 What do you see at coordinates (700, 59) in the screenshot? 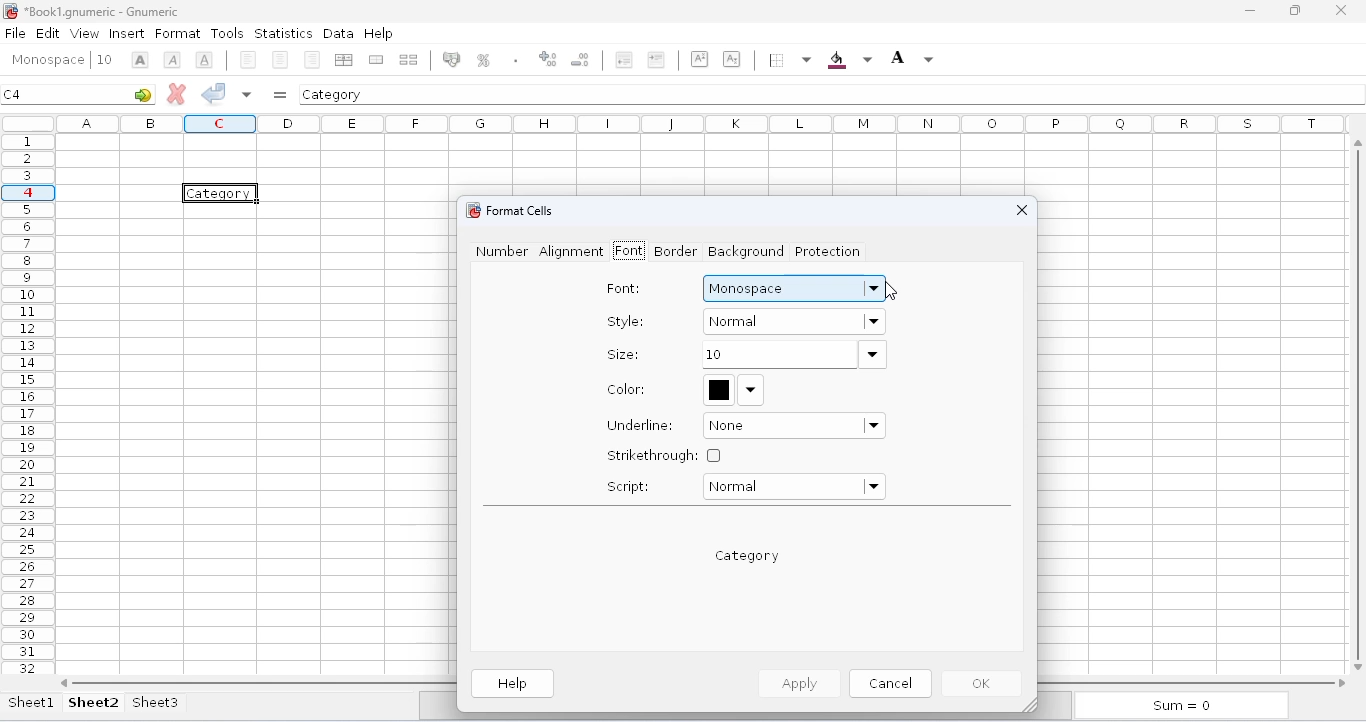
I see `superscript` at bounding box center [700, 59].